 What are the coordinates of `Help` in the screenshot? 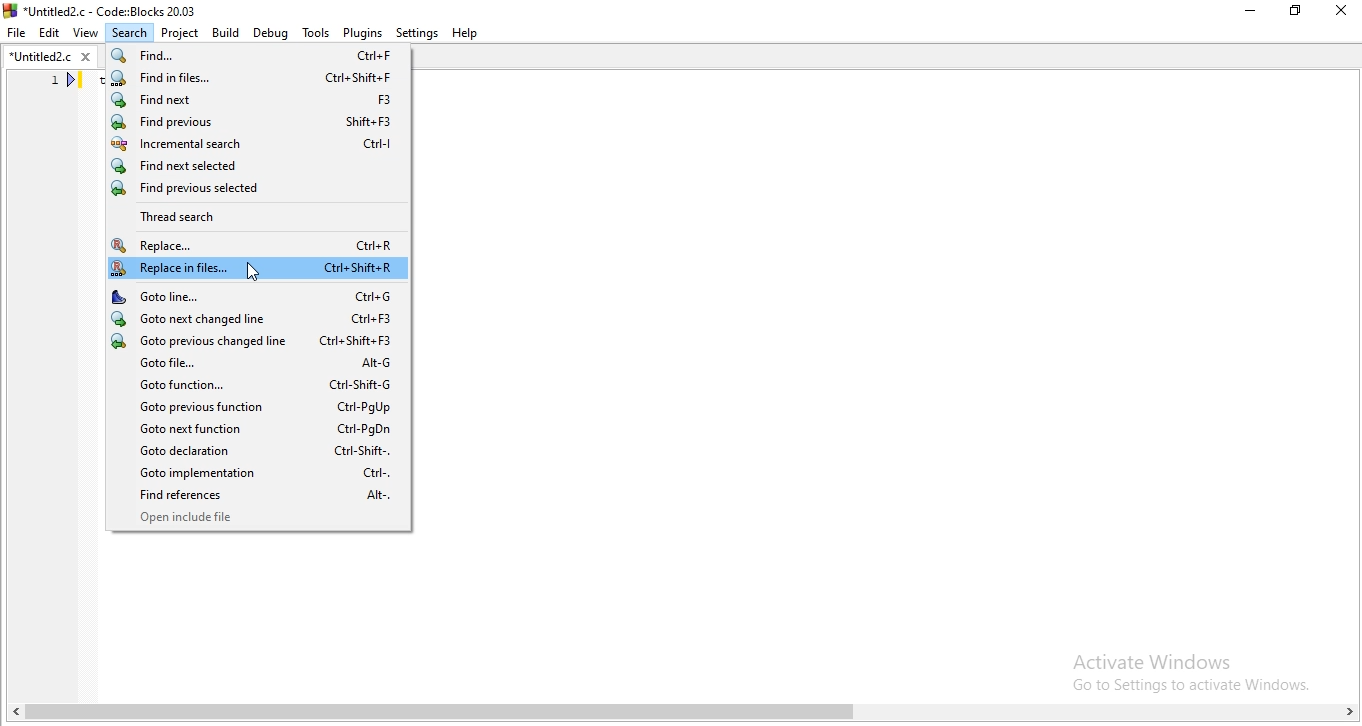 It's located at (467, 33).